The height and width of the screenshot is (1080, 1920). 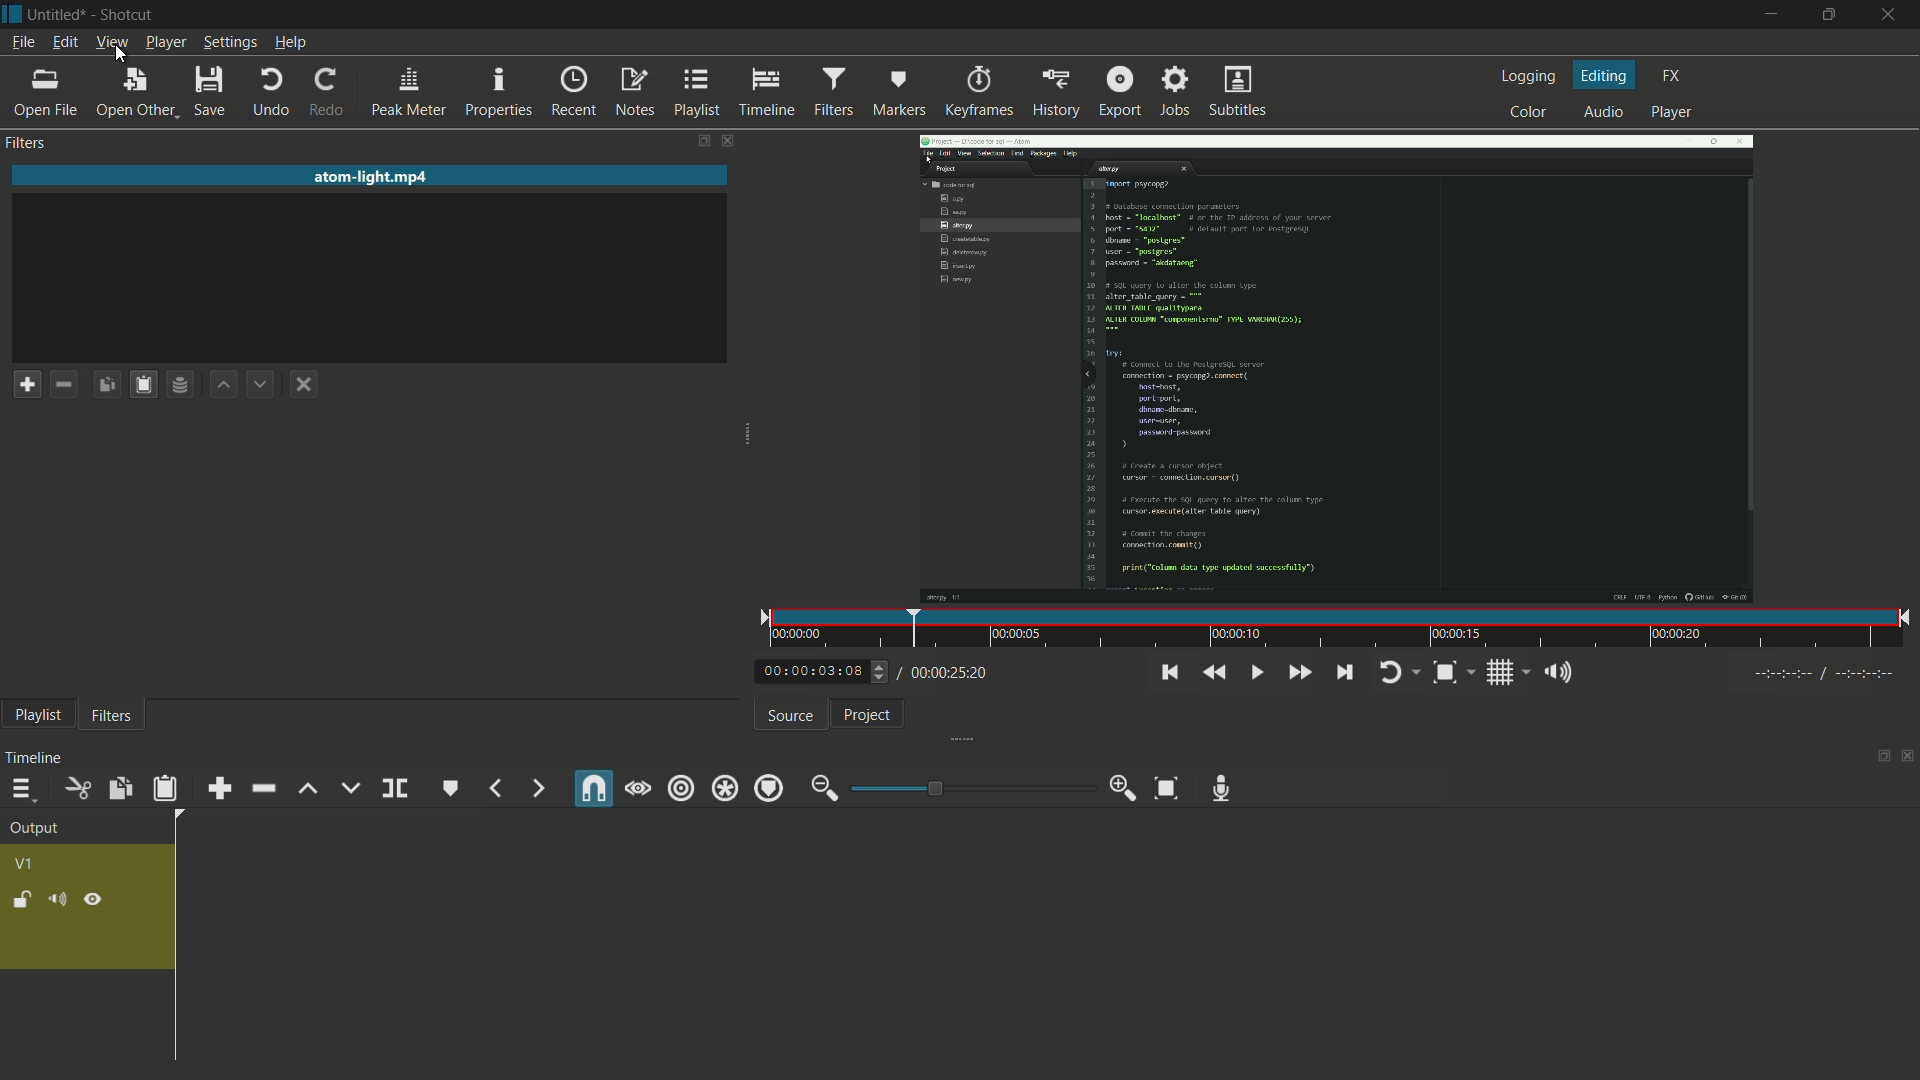 I want to click on change layout, so click(x=1881, y=755).